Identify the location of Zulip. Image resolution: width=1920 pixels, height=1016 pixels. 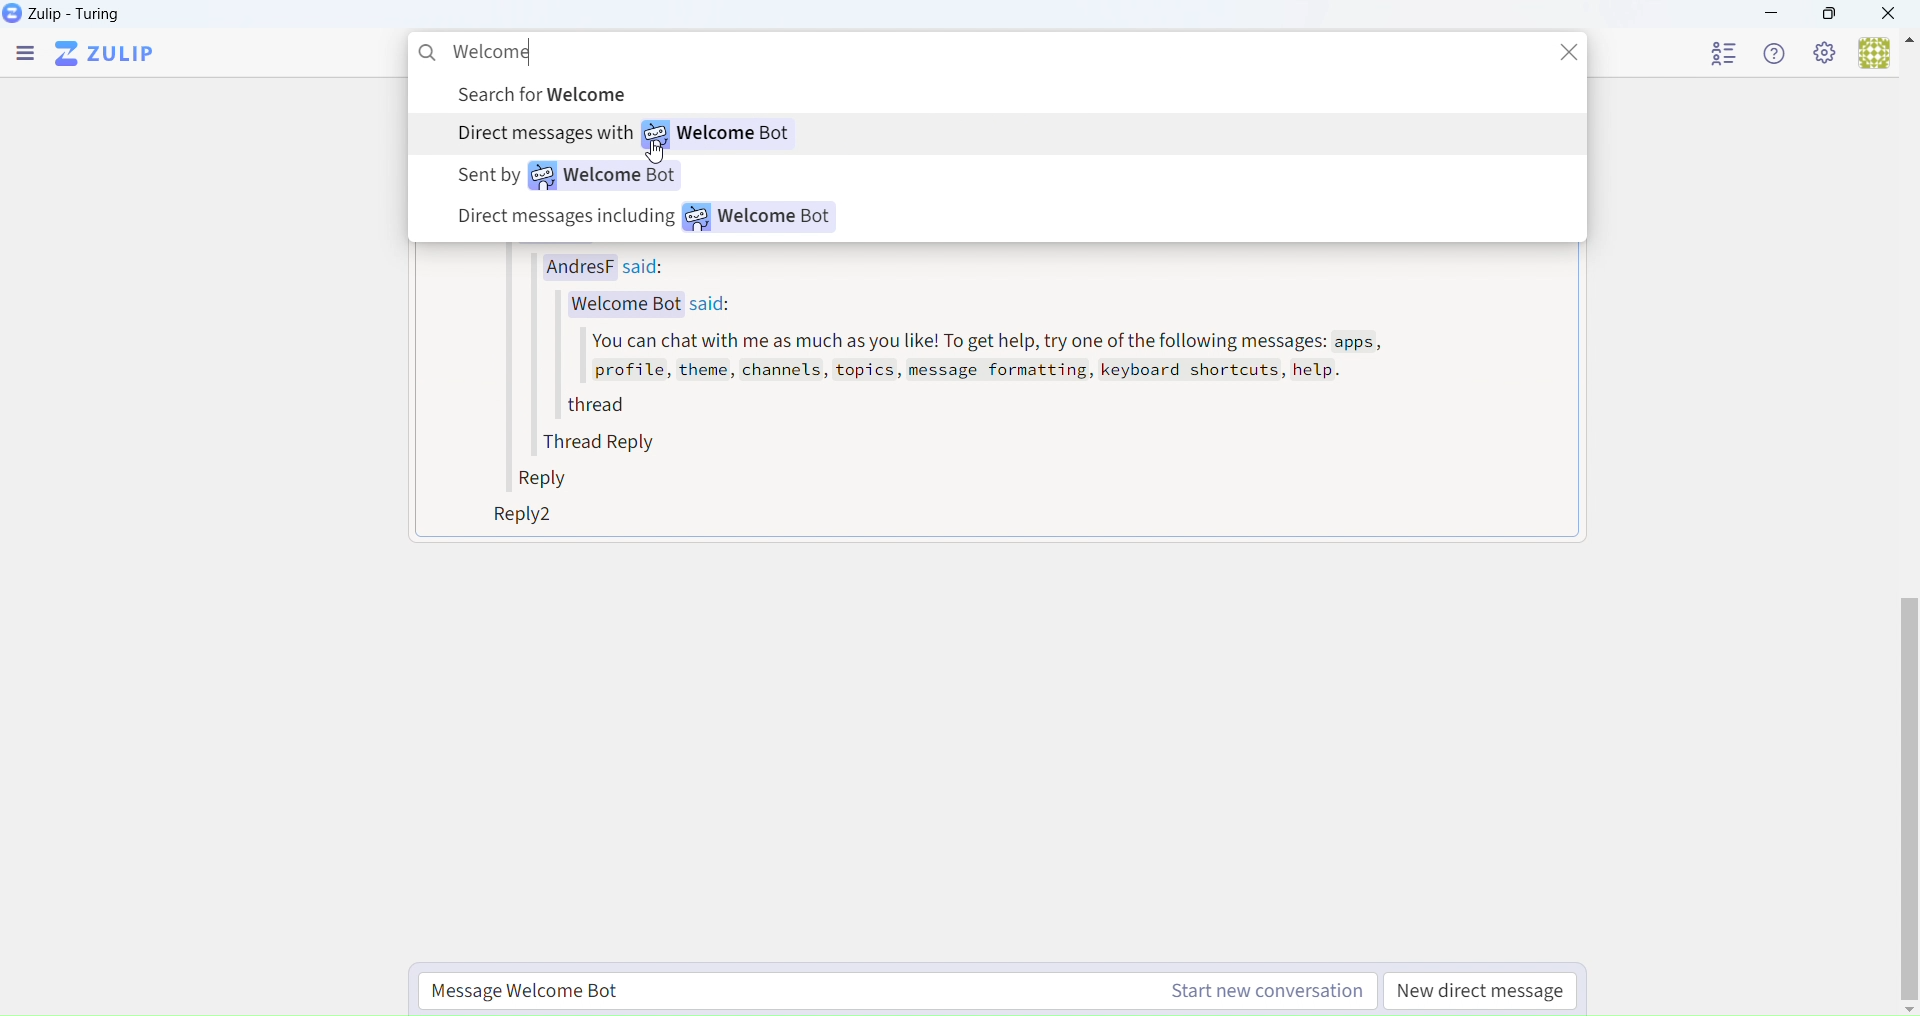
(64, 14).